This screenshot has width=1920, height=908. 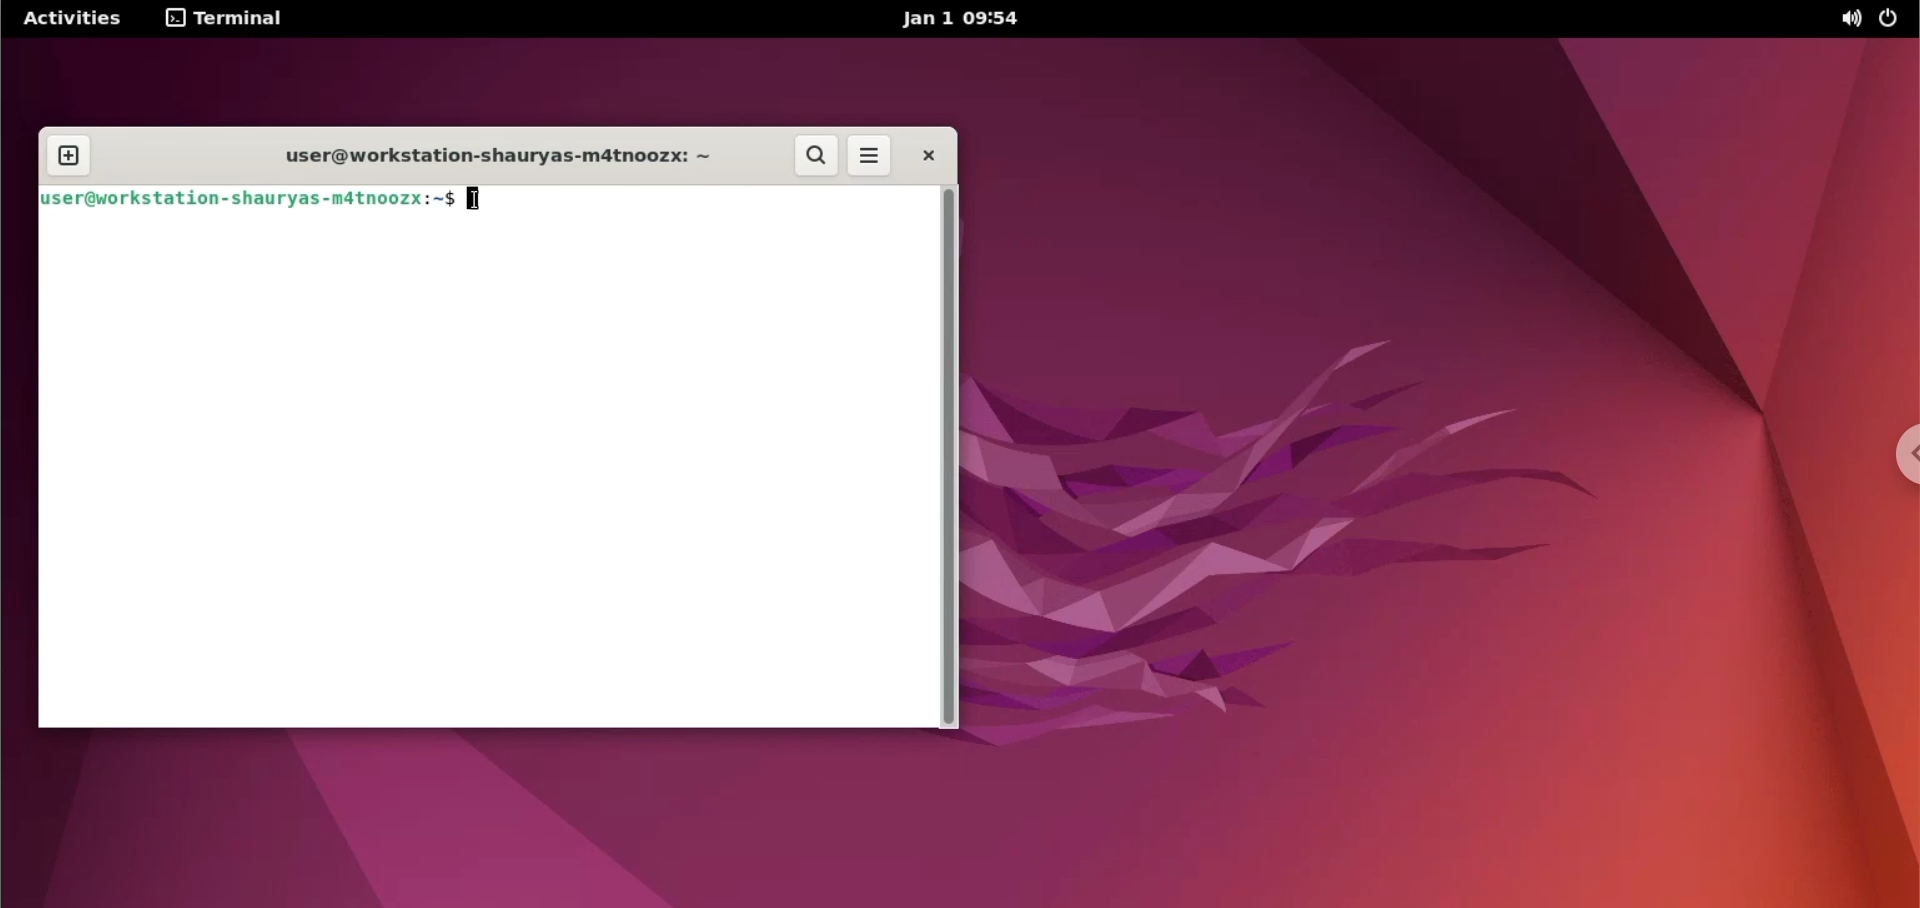 What do you see at coordinates (951, 458) in the screenshot?
I see `scrollbar` at bounding box center [951, 458].